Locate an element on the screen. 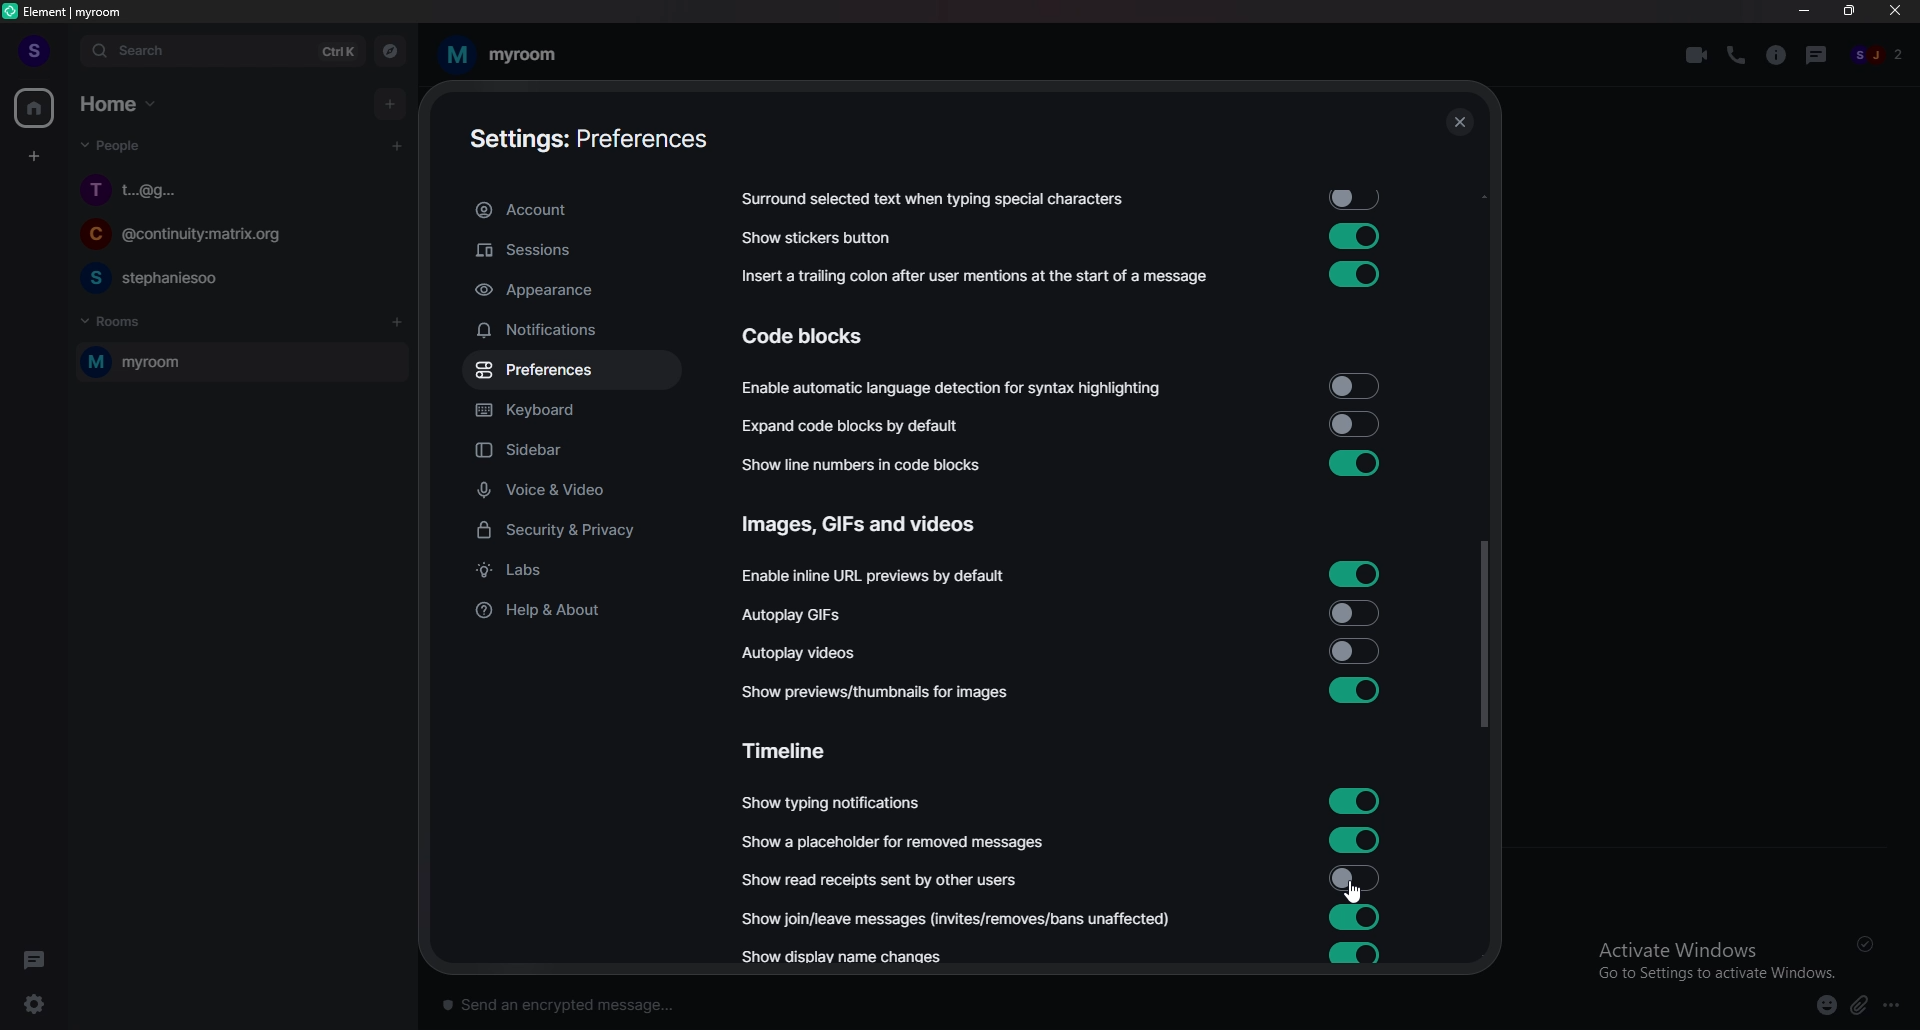  show display name changes is located at coordinates (851, 959).